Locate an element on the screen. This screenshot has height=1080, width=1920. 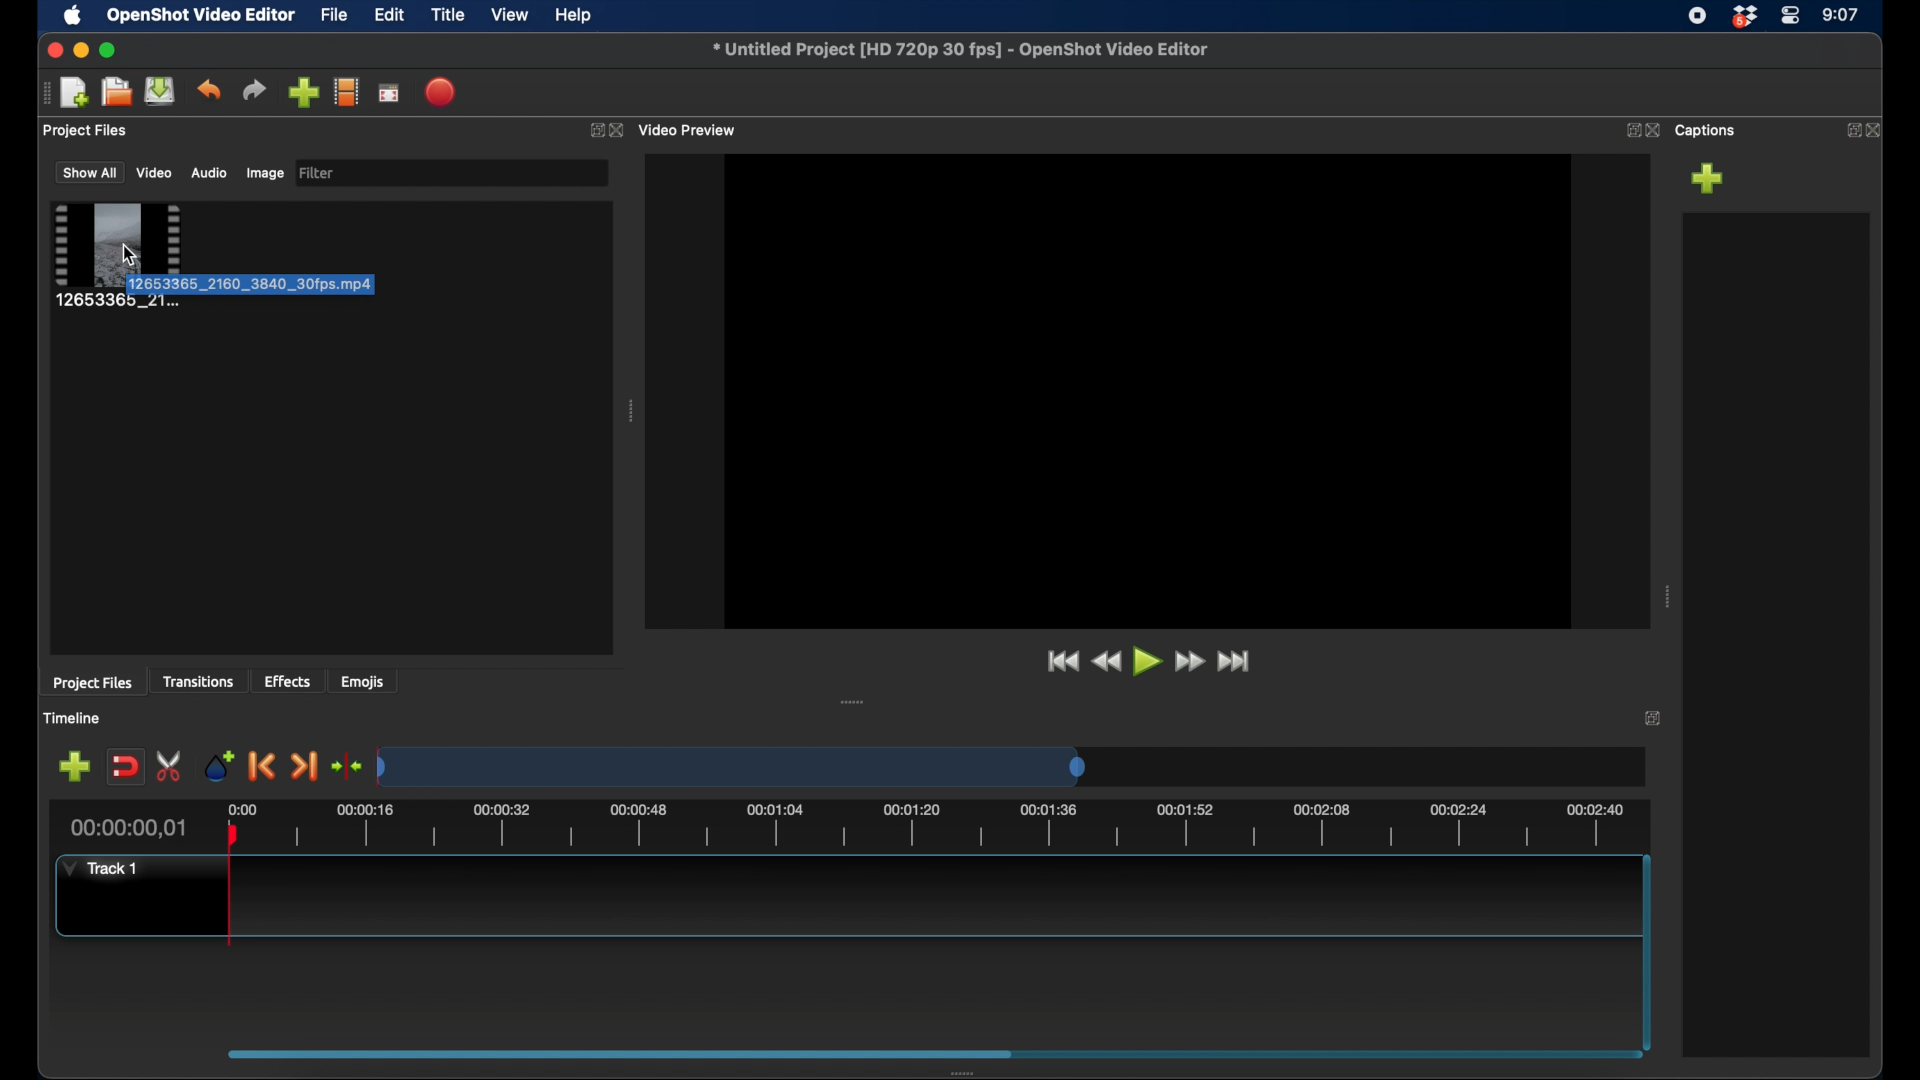
maximize is located at coordinates (110, 50).